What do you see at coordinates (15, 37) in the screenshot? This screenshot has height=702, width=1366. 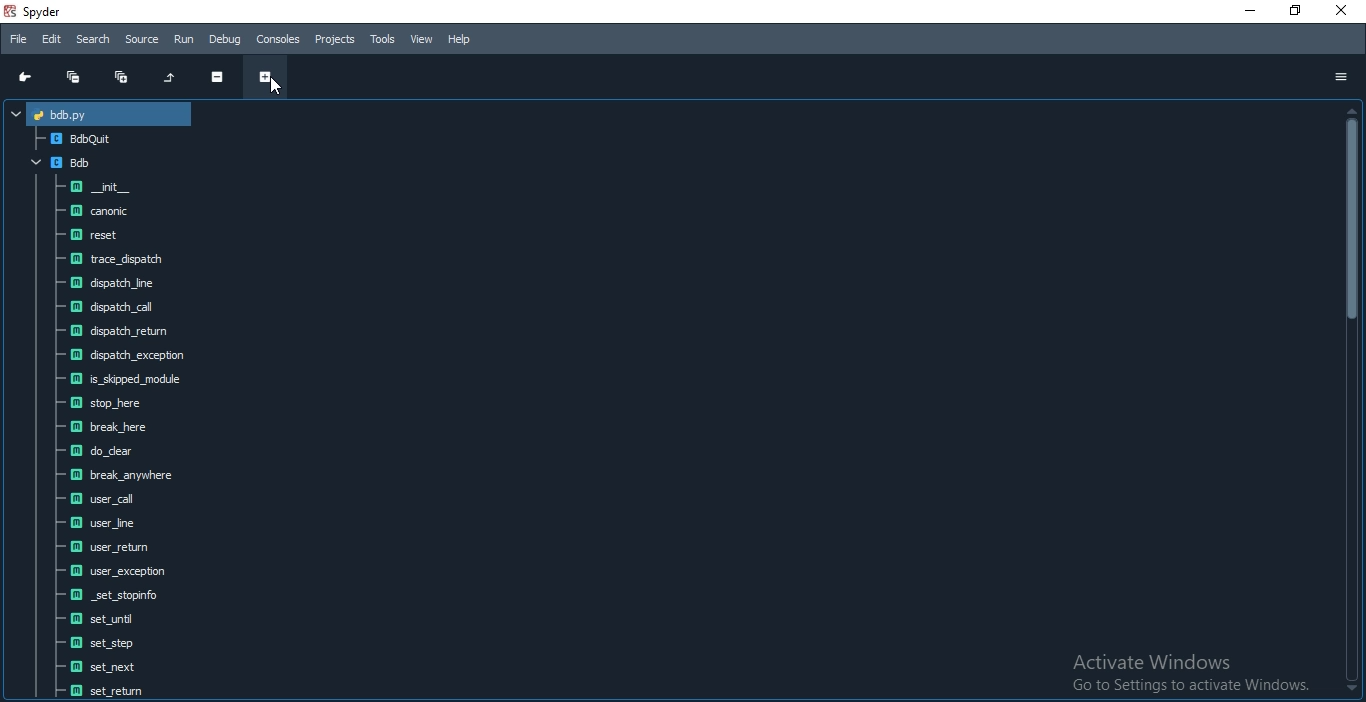 I see `File ` at bounding box center [15, 37].